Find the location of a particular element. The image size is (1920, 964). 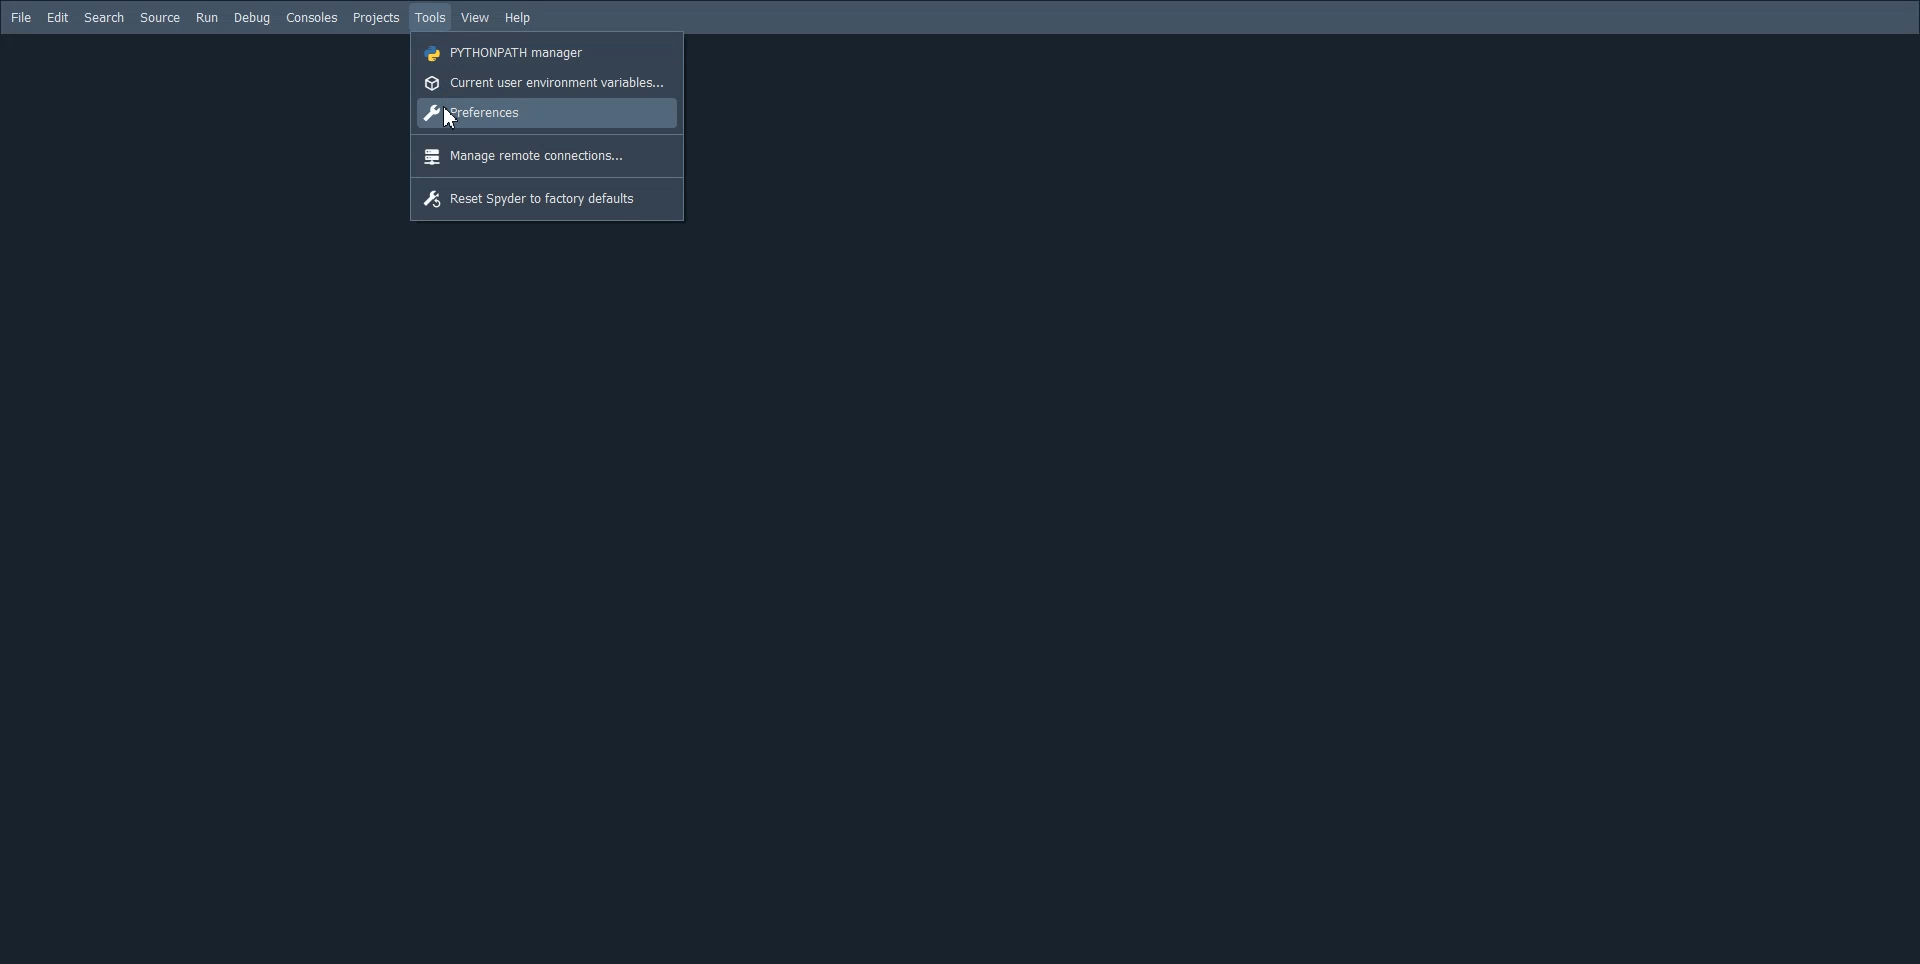

Run is located at coordinates (207, 18).